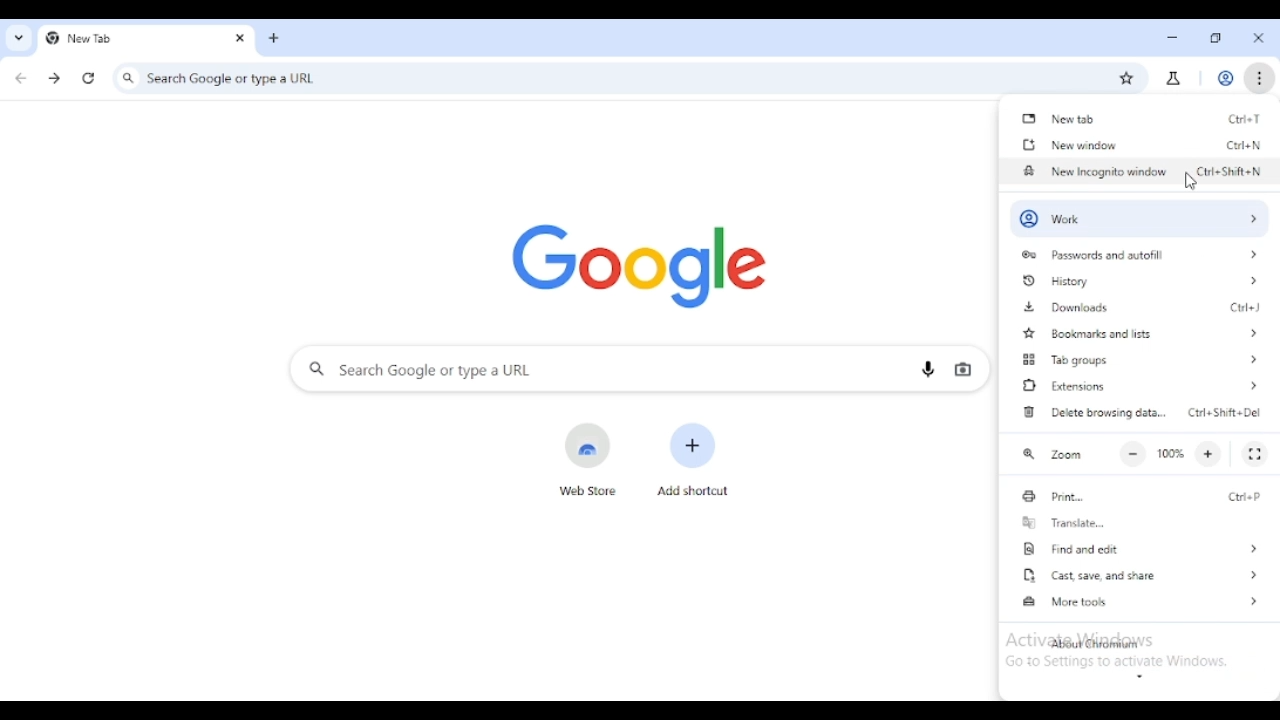 The height and width of the screenshot is (720, 1280). I want to click on cursor, so click(1190, 182).